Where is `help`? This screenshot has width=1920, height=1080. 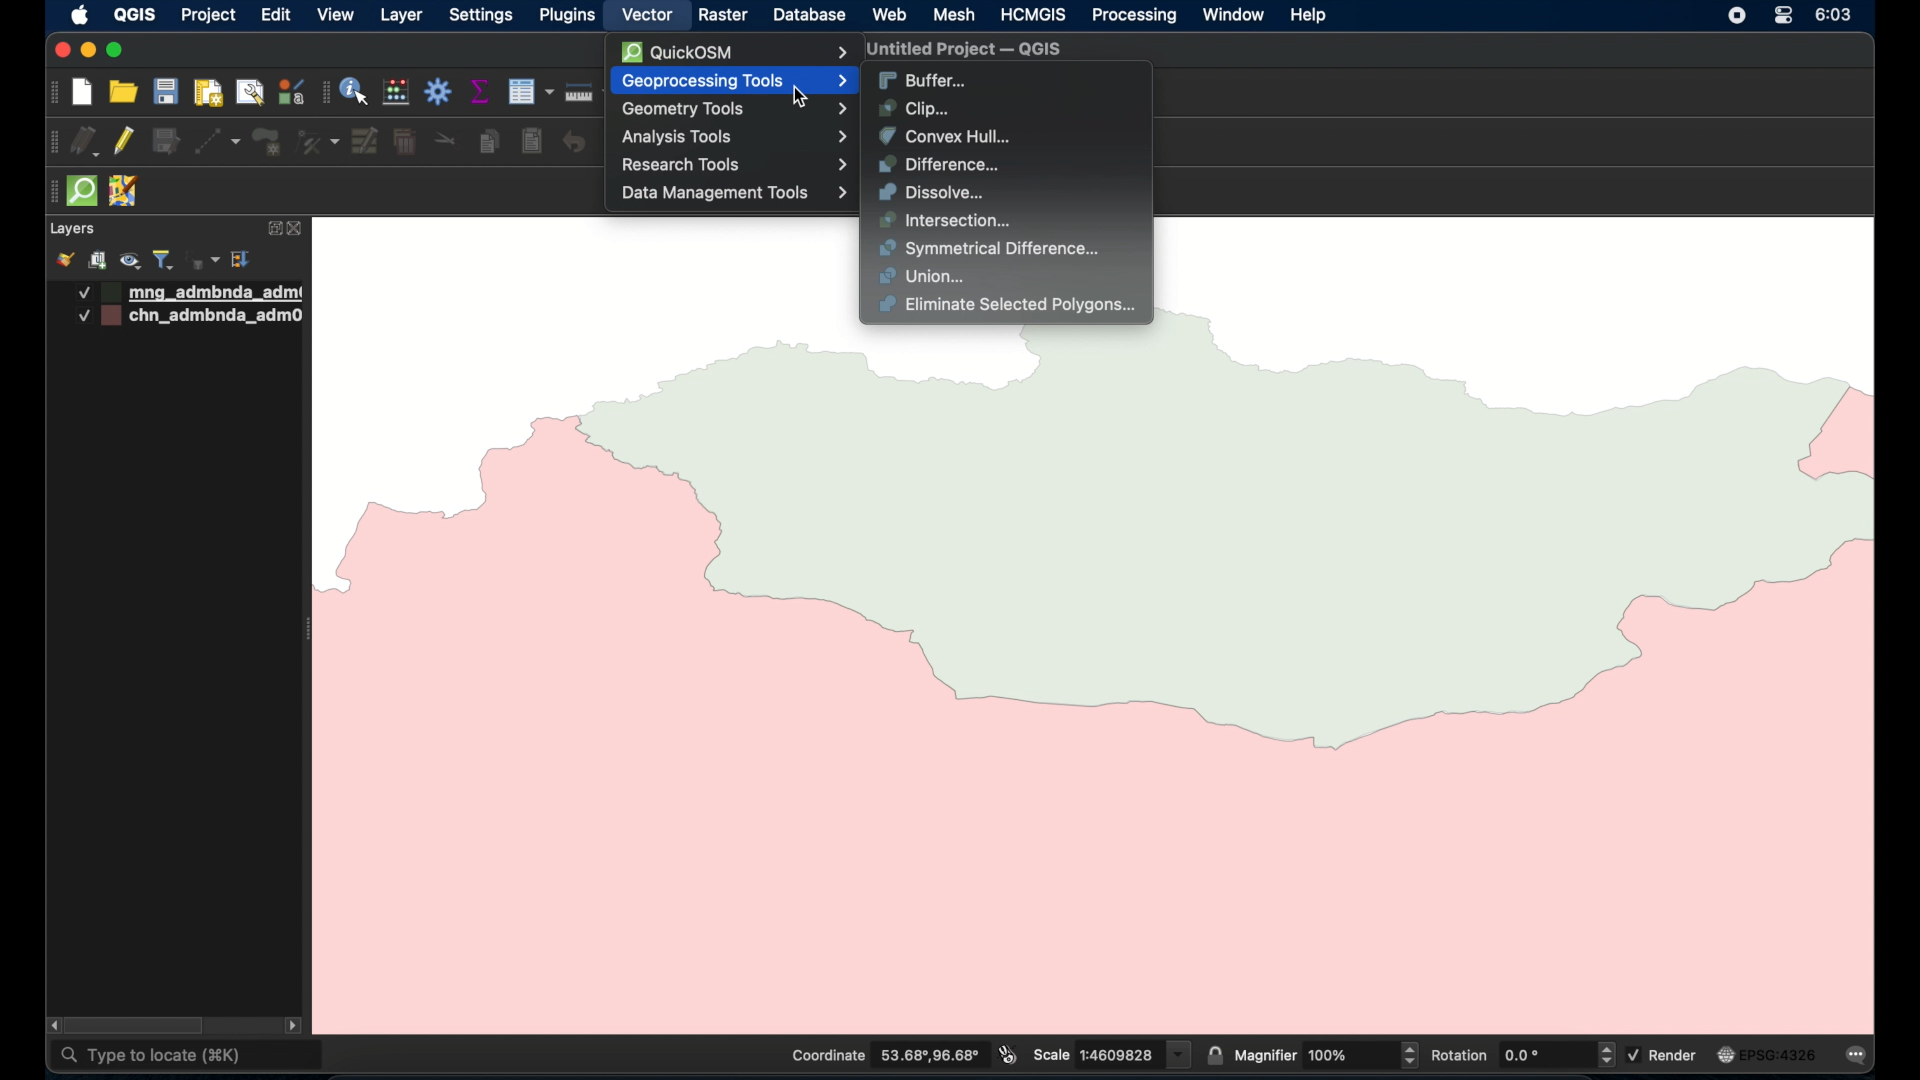 help is located at coordinates (1310, 16).